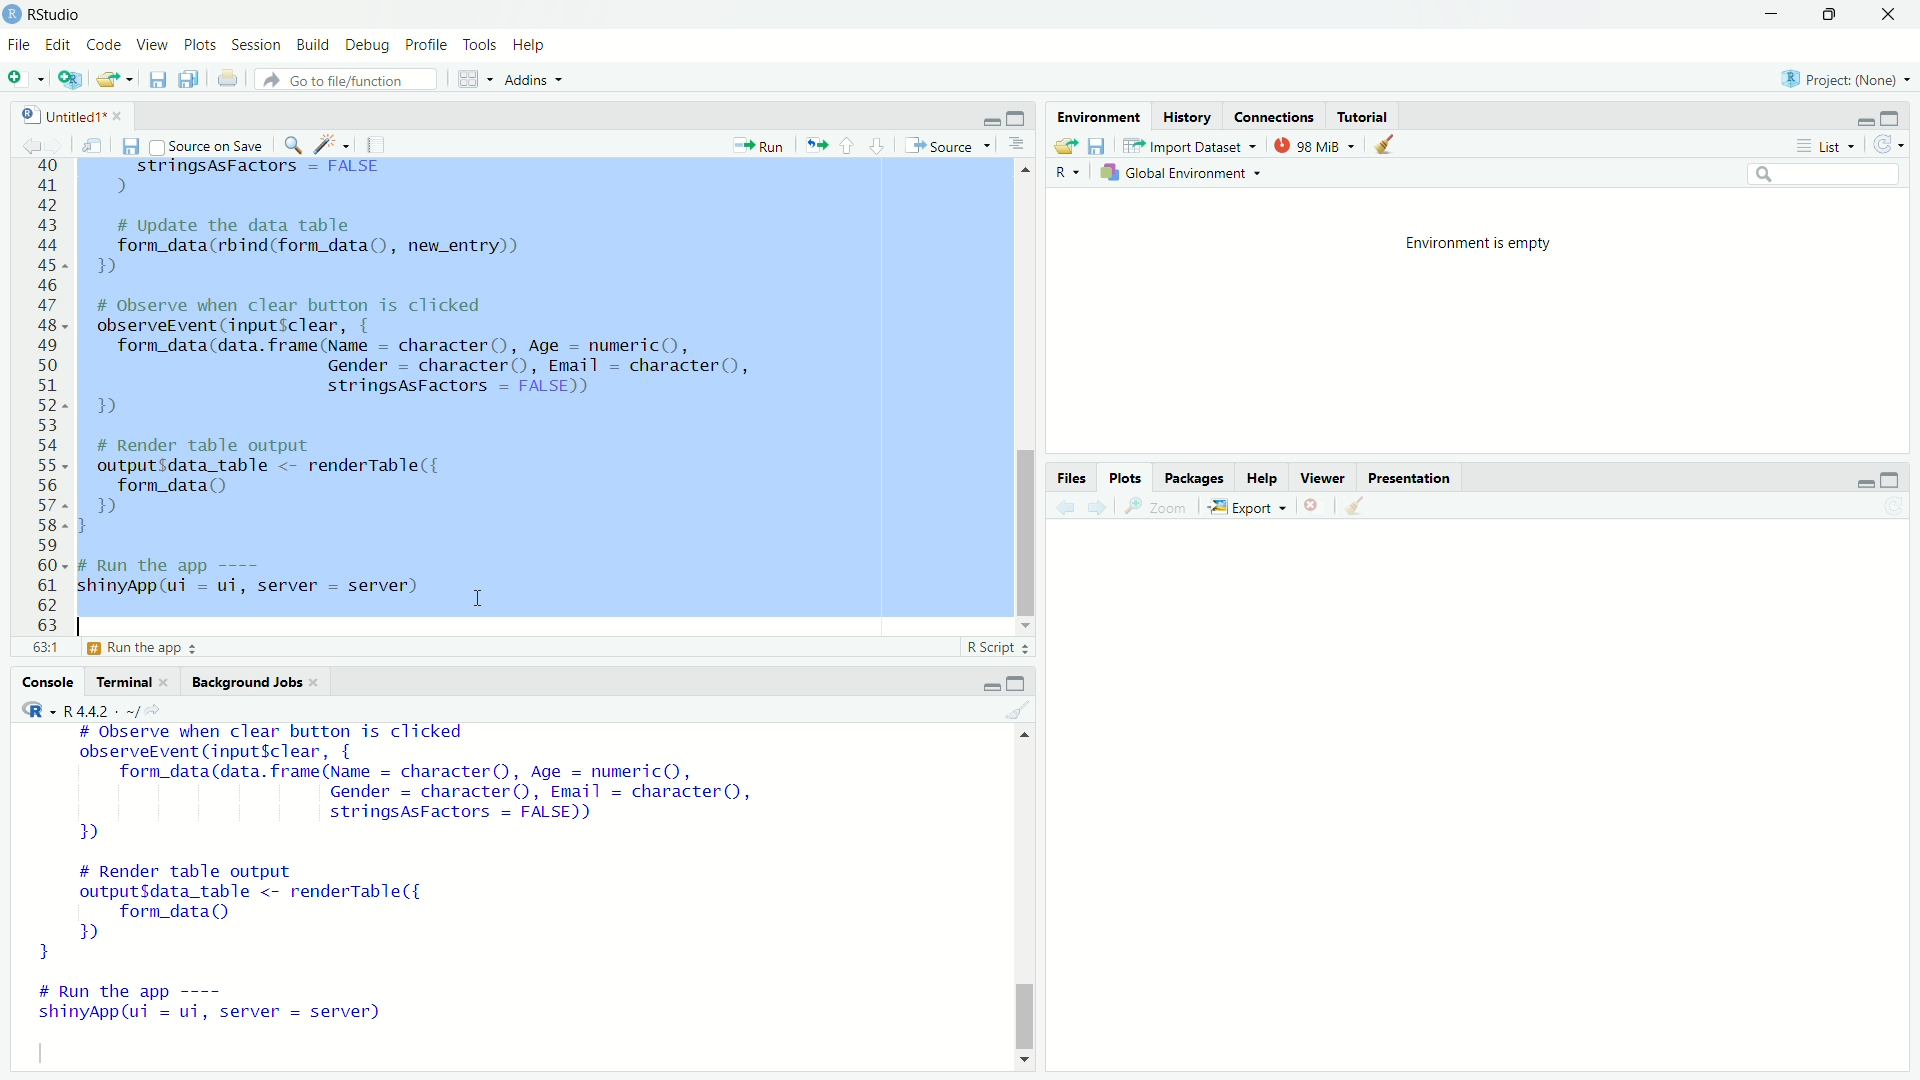  What do you see at coordinates (426, 44) in the screenshot?
I see `Profile` at bounding box center [426, 44].